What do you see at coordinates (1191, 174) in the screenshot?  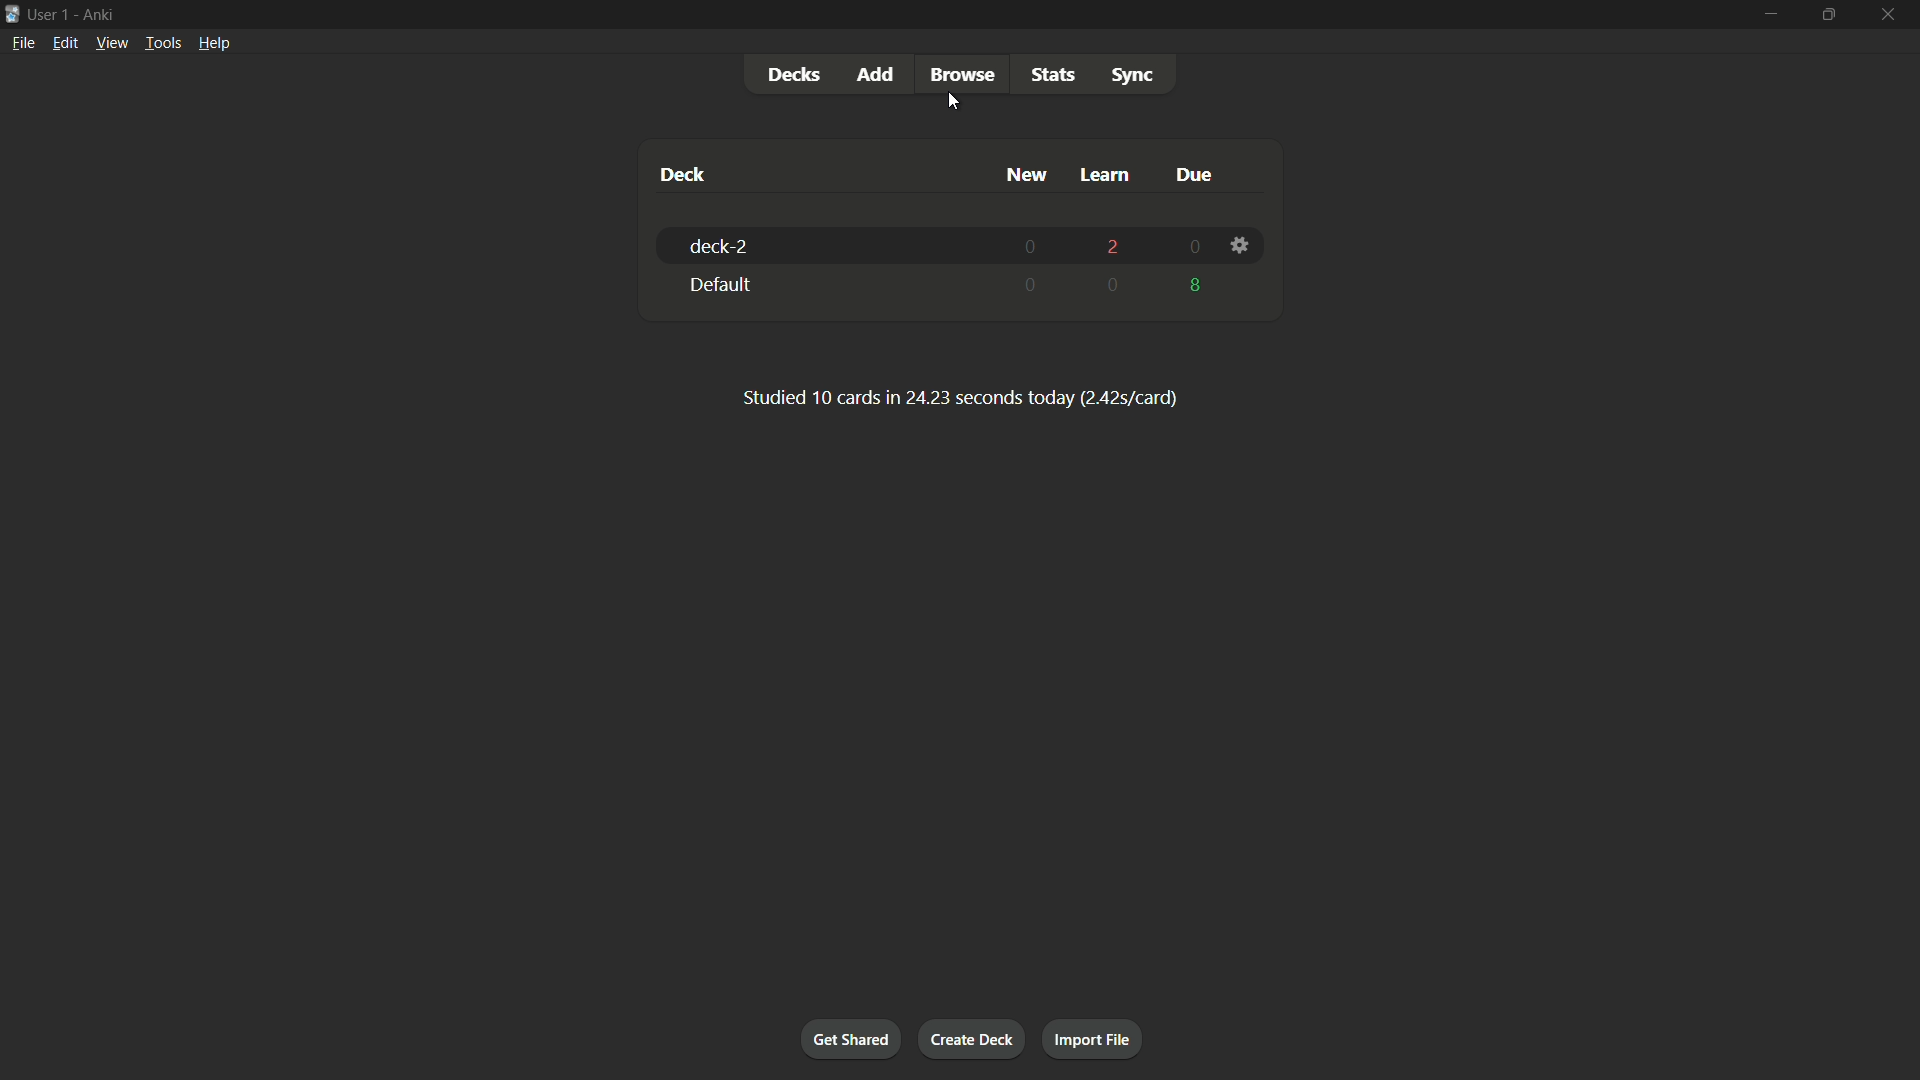 I see `Due` at bounding box center [1191, 174].